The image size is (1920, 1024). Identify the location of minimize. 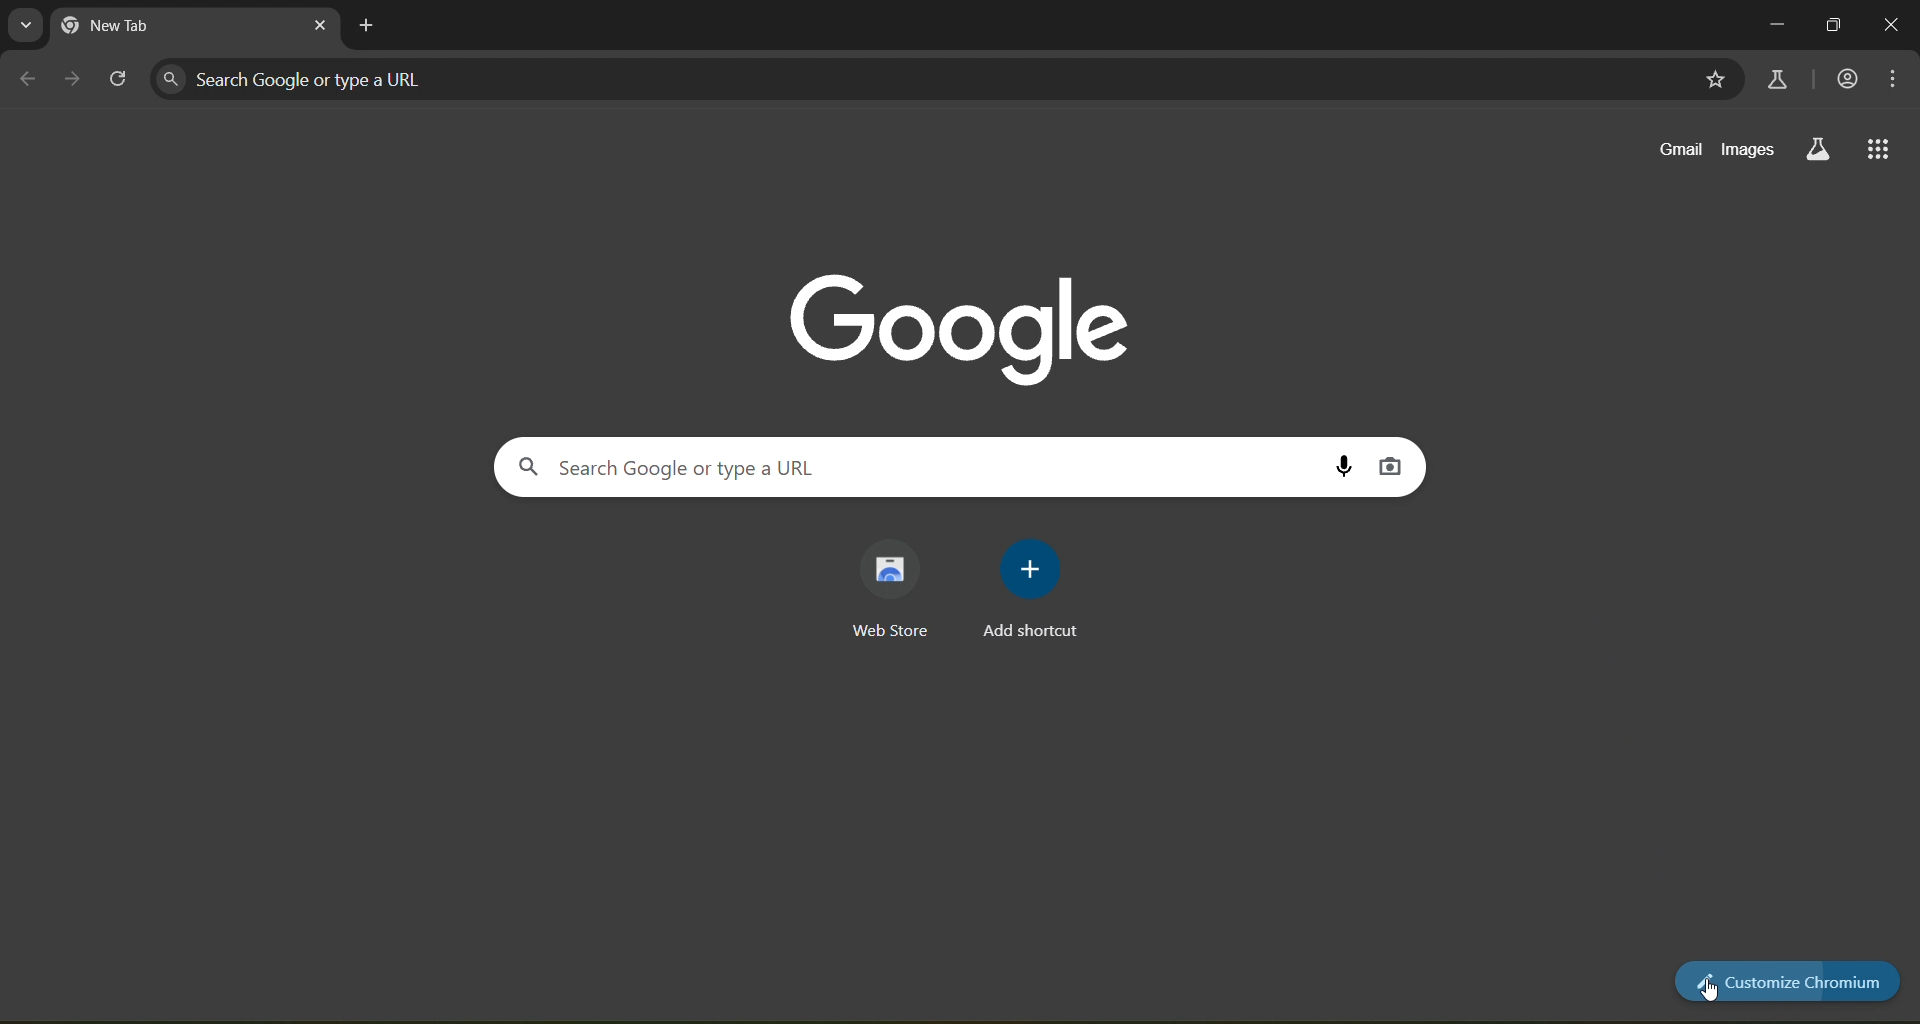
(1768, 23).